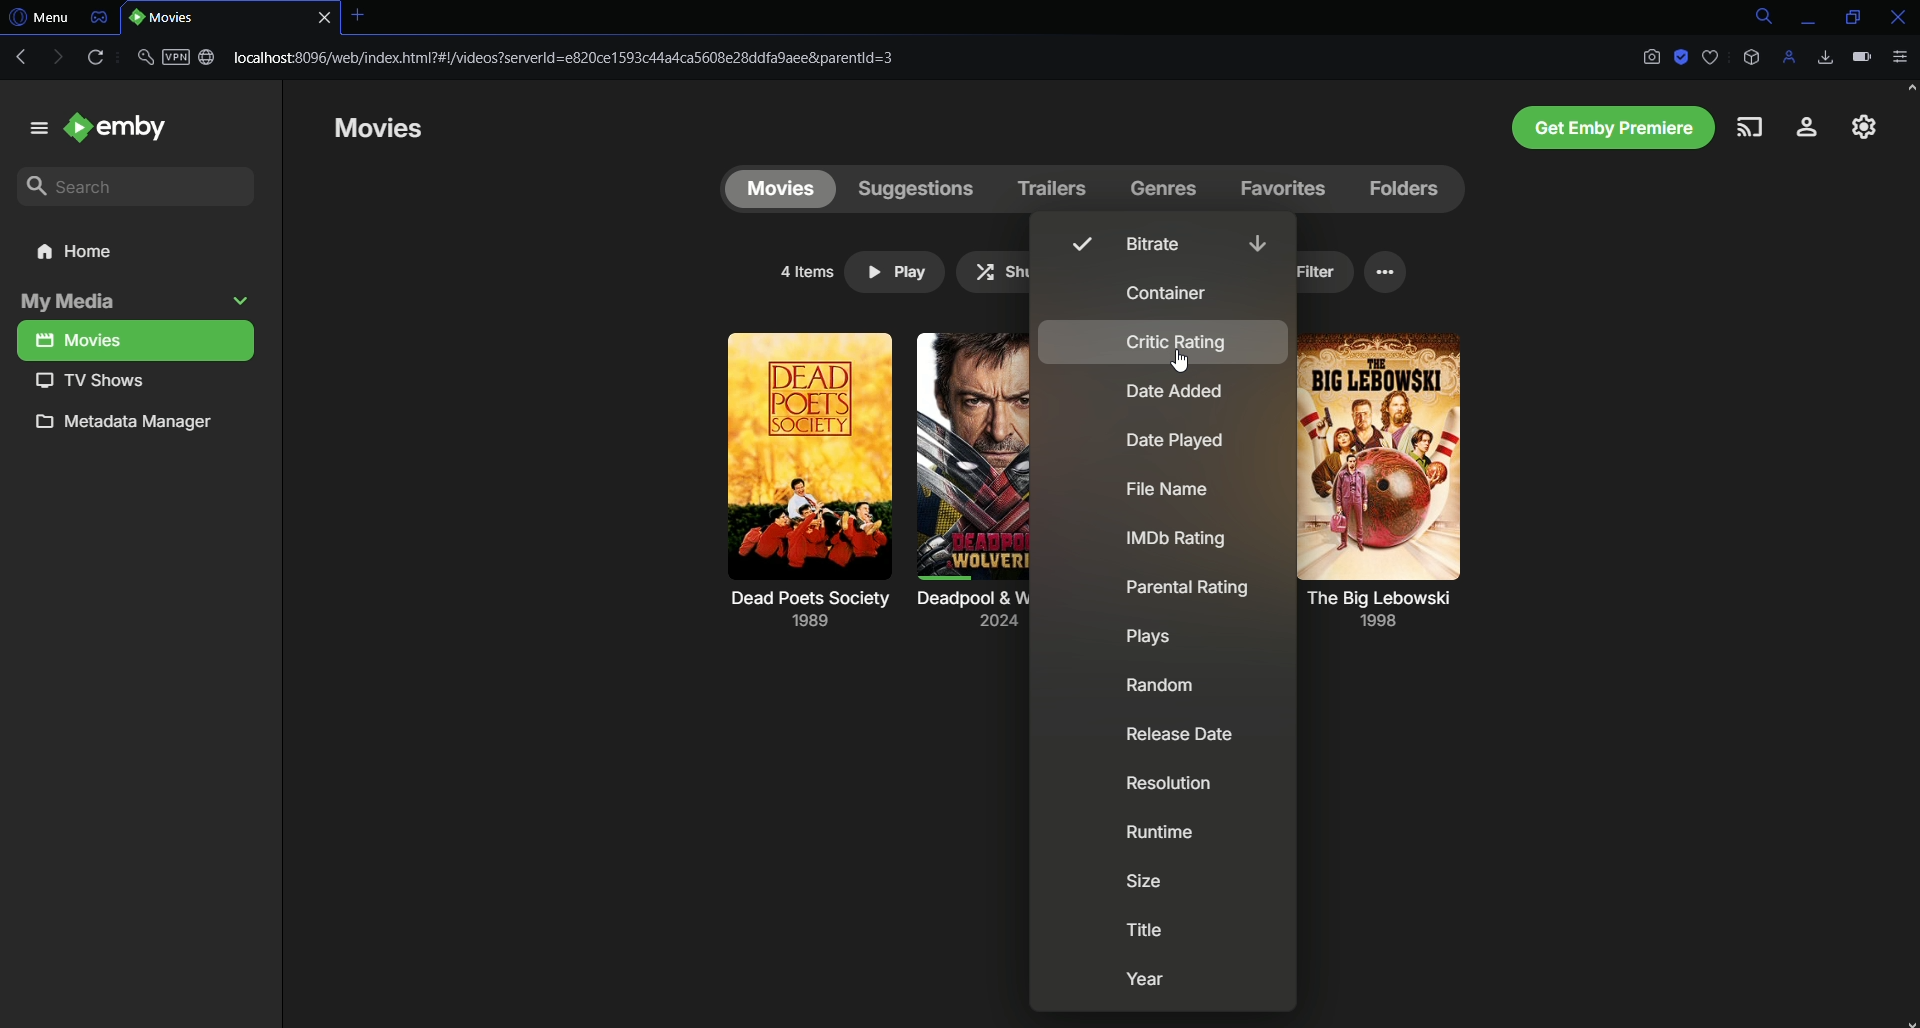  Describe the element at coordinates (134, 380) in the screenshot. I see `TV Shows` at that location.